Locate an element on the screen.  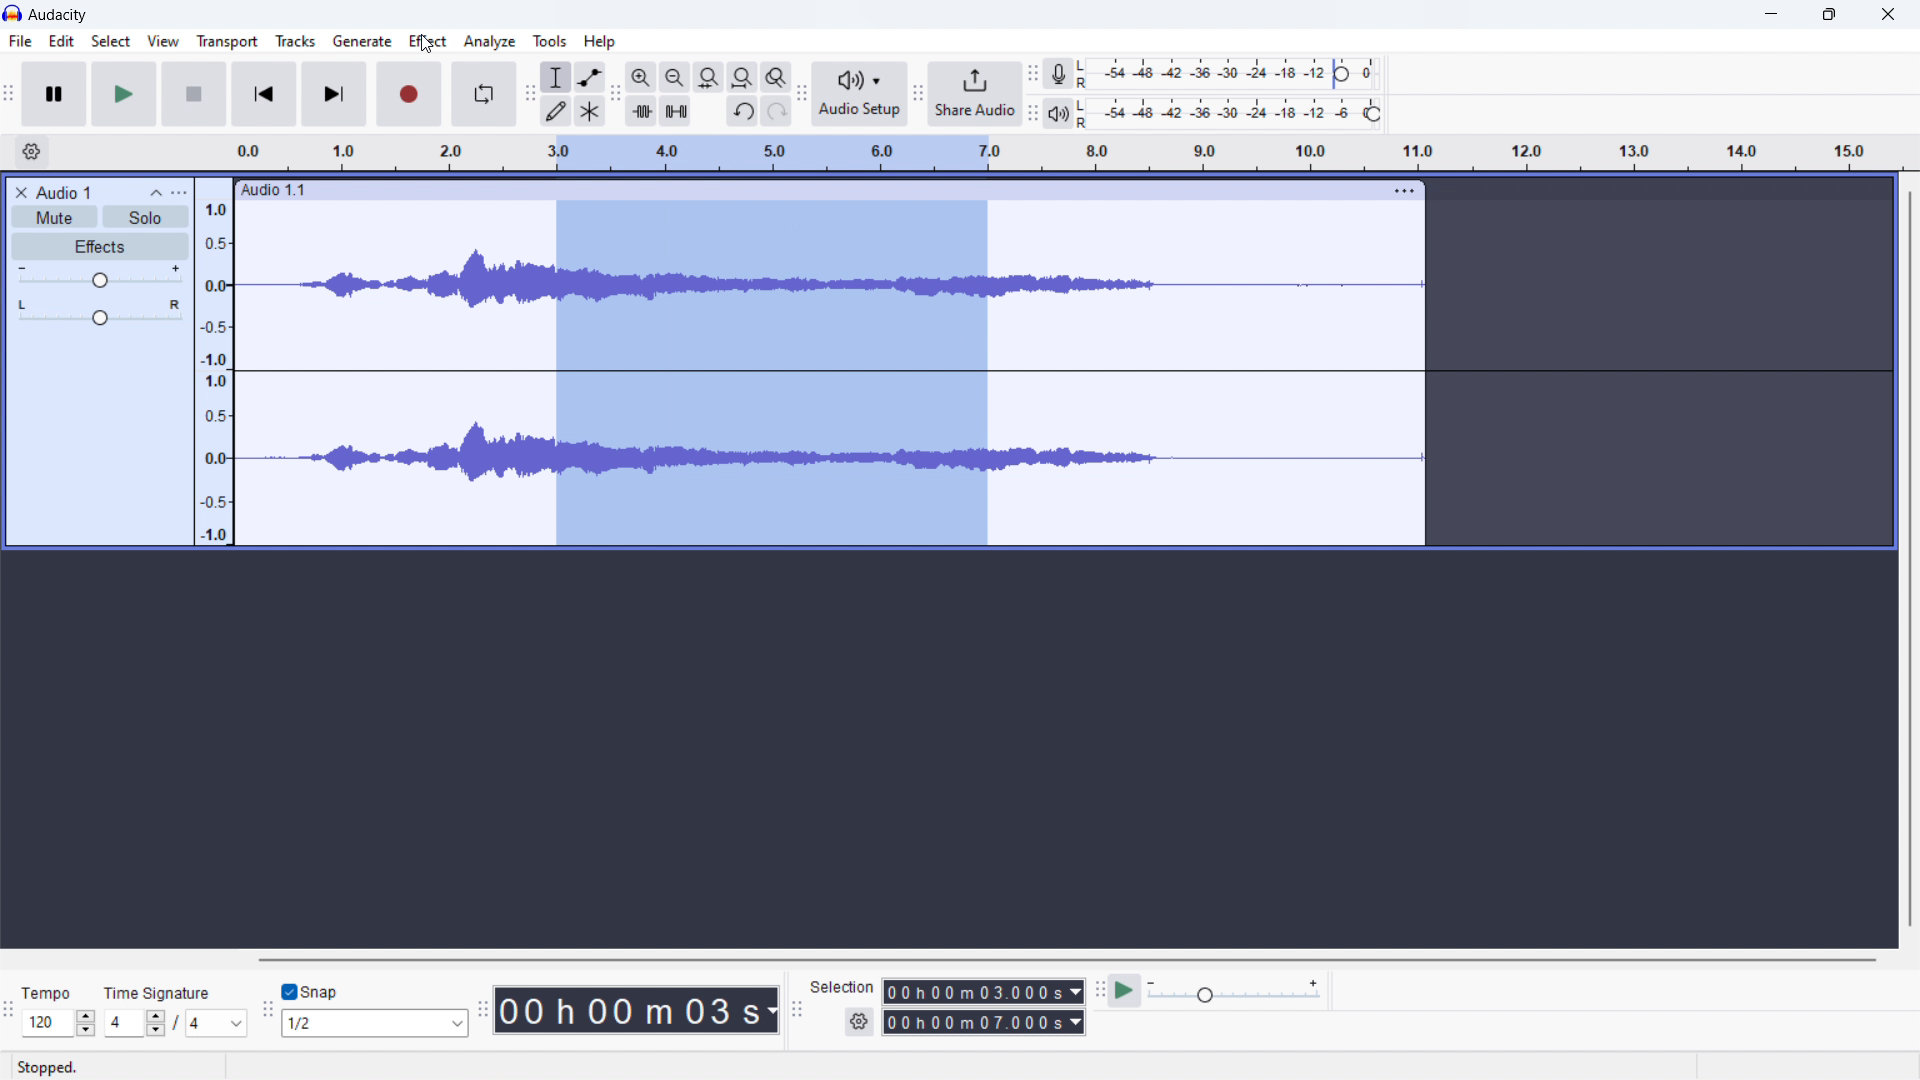
pan: centre is located at coordinates (100, 316).